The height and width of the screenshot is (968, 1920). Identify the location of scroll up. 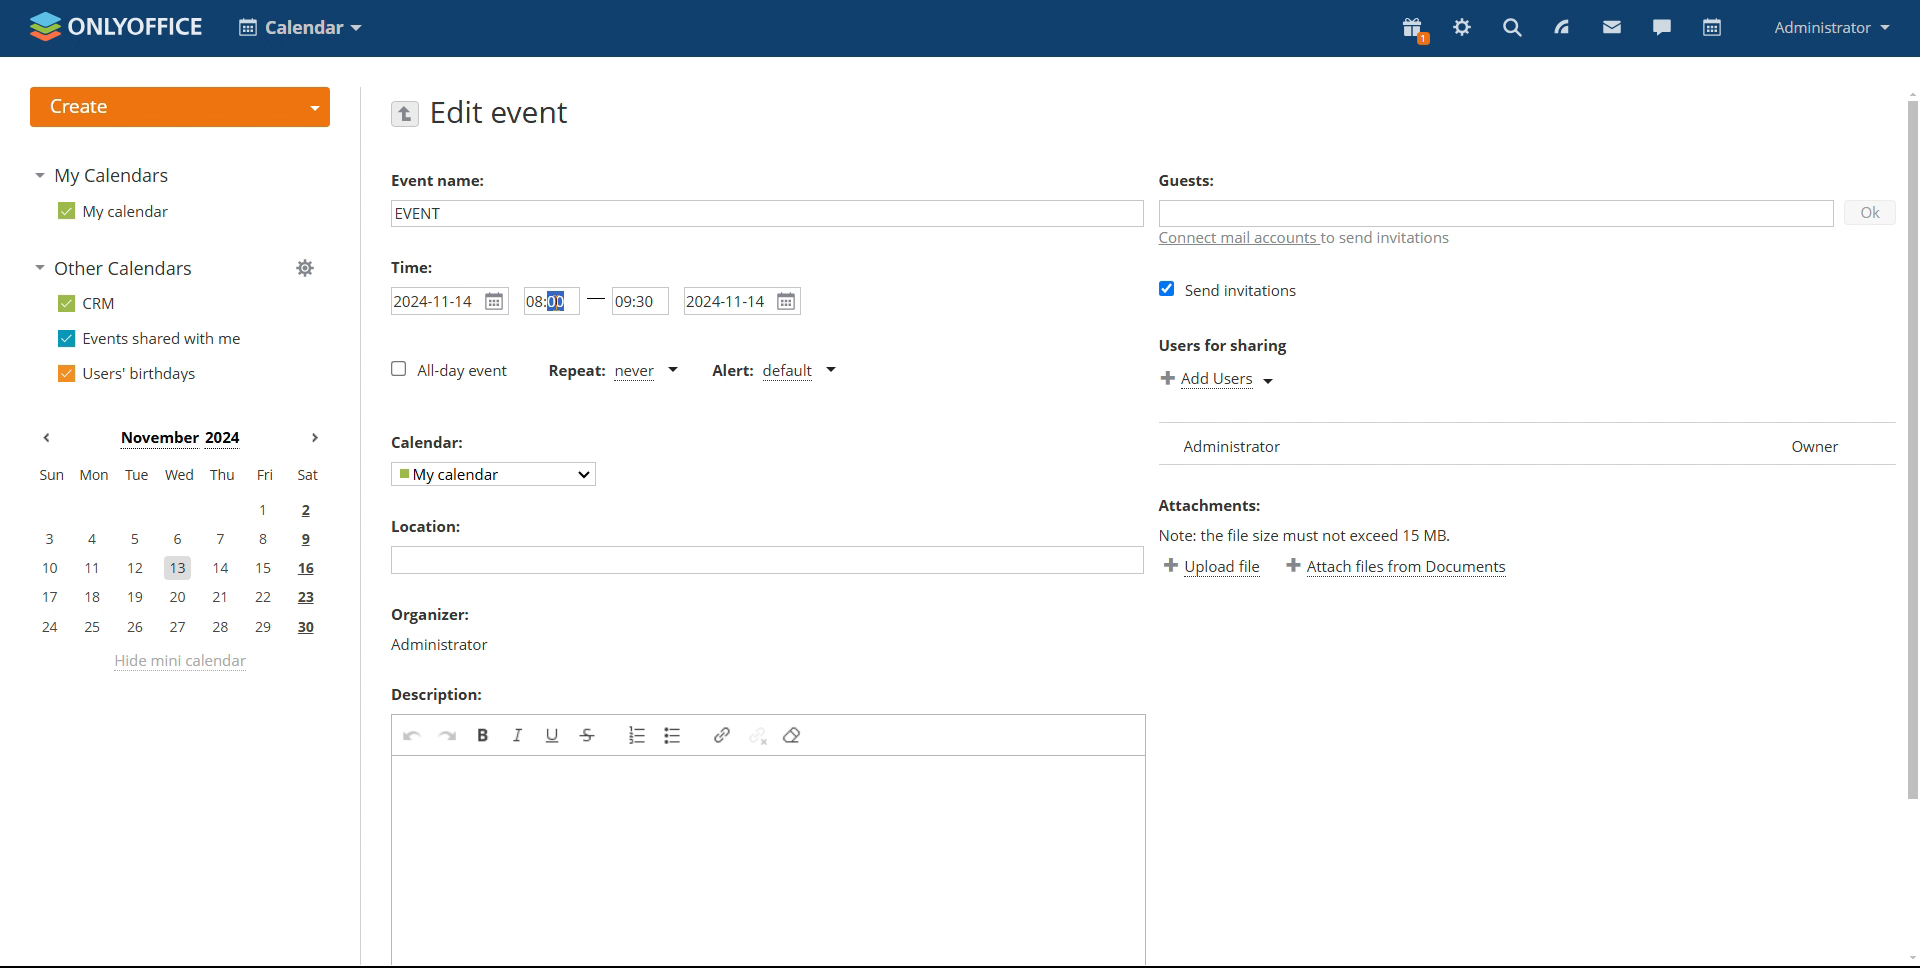
(1908, 94).